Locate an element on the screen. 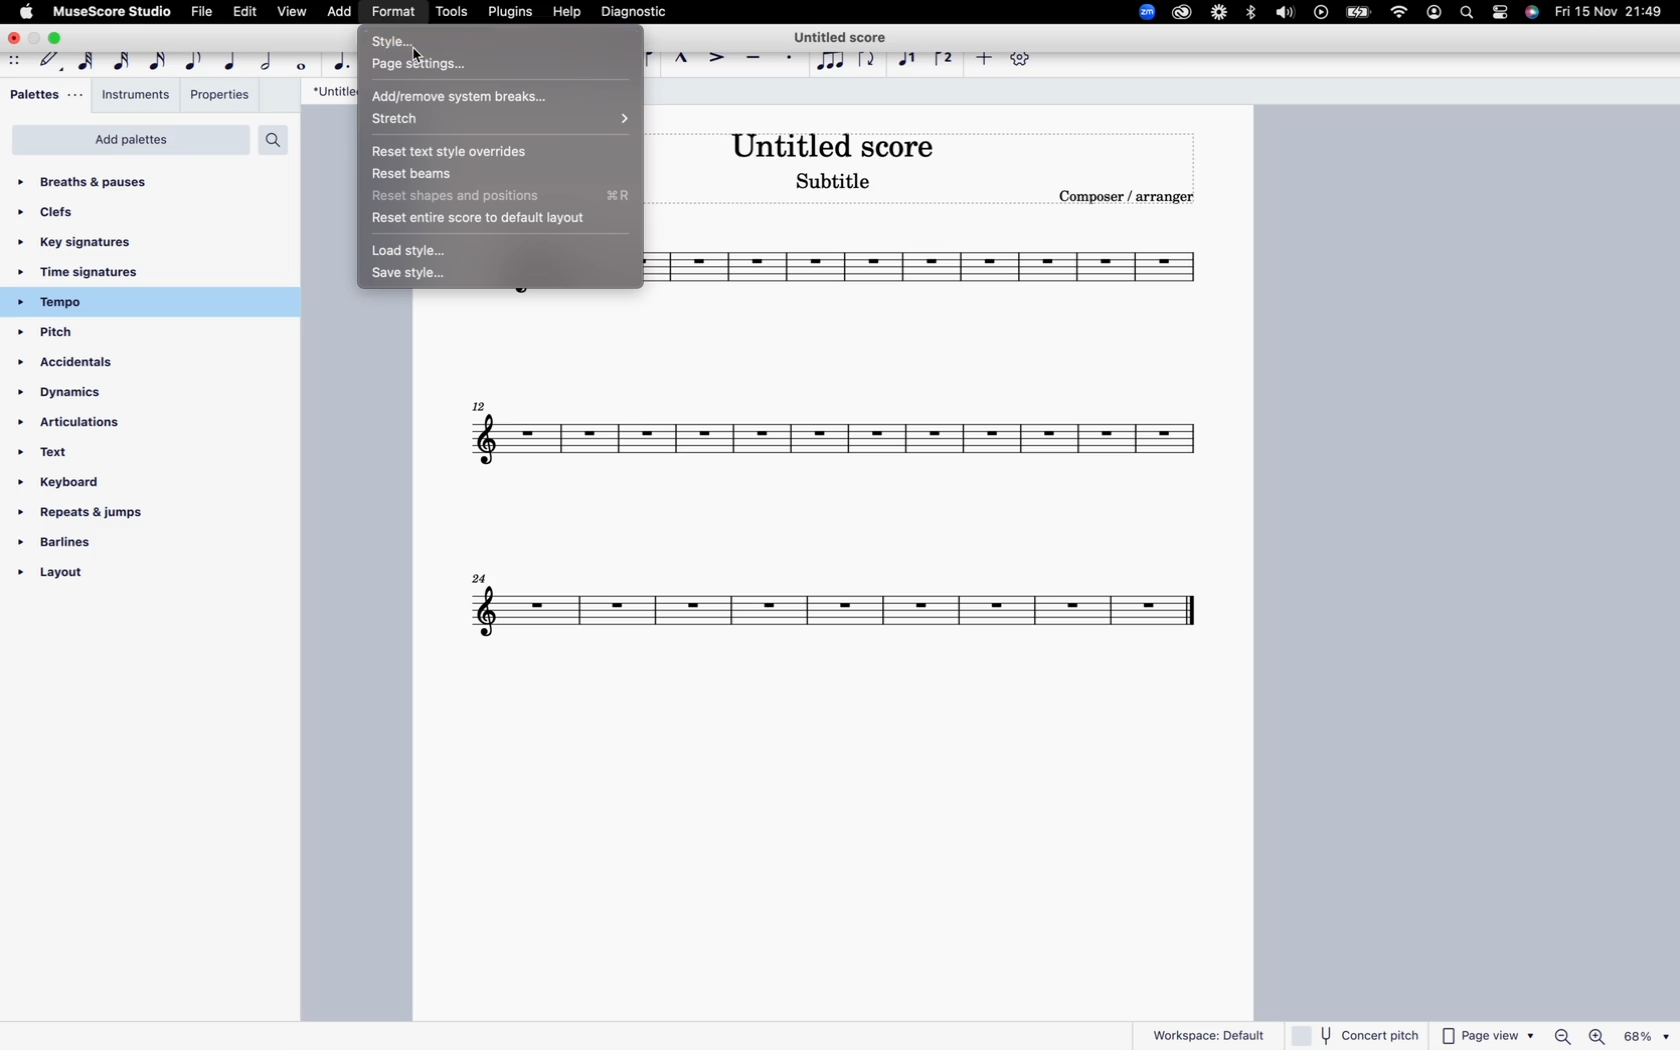 The height and width of the screenshot is (1050, 1680). 16th note is located at coordinates (158, 58).